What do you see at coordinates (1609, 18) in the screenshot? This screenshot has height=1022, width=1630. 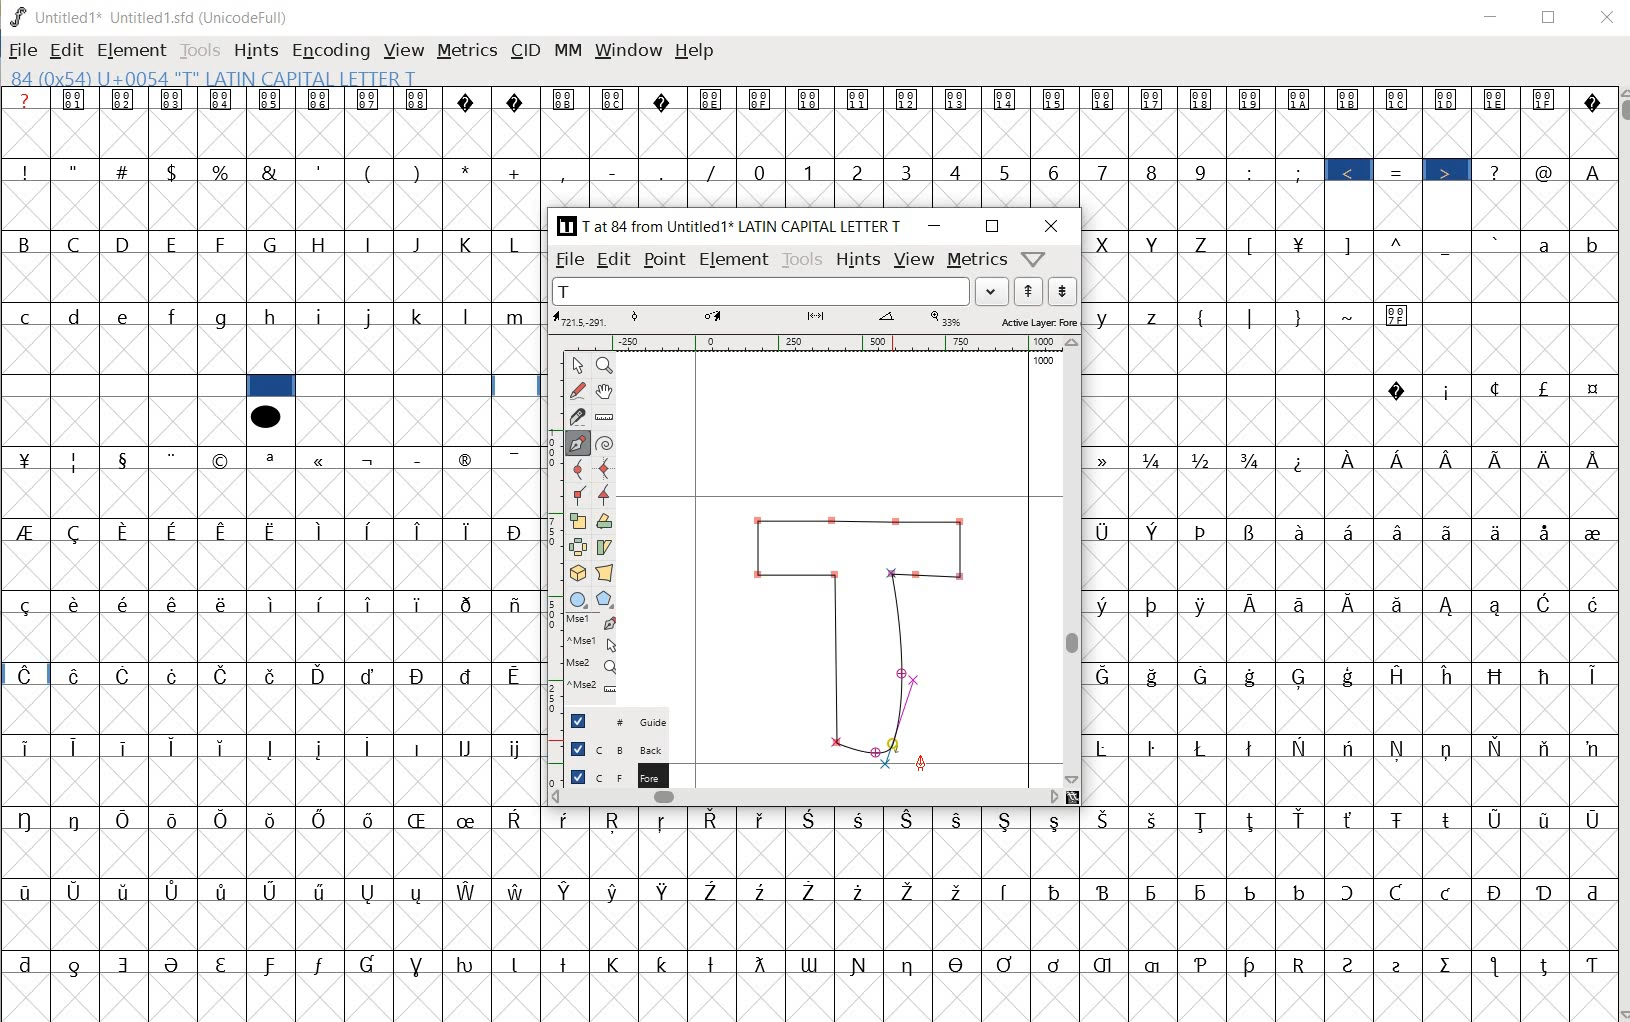 I see `close` at bounding box center [1609, 18].